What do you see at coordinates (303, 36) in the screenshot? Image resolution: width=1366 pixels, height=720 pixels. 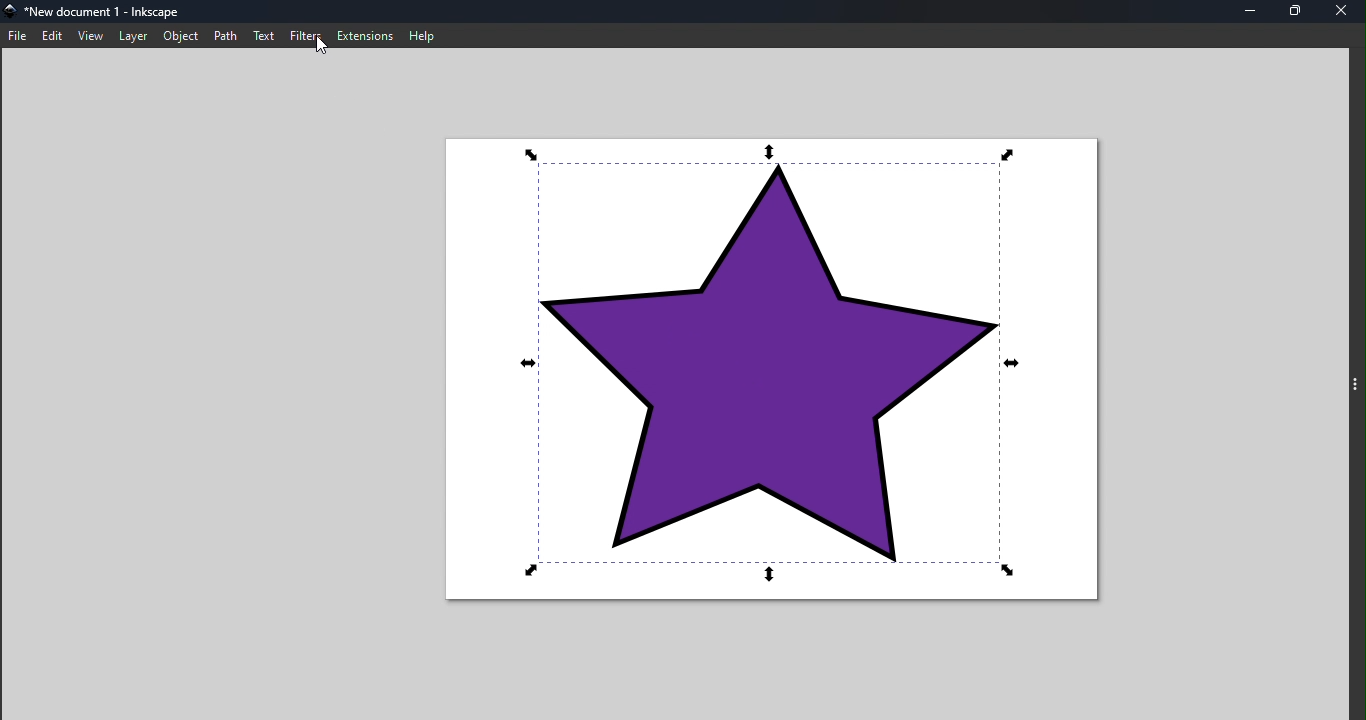 I see `Filter` at bounding box center [303, 36].